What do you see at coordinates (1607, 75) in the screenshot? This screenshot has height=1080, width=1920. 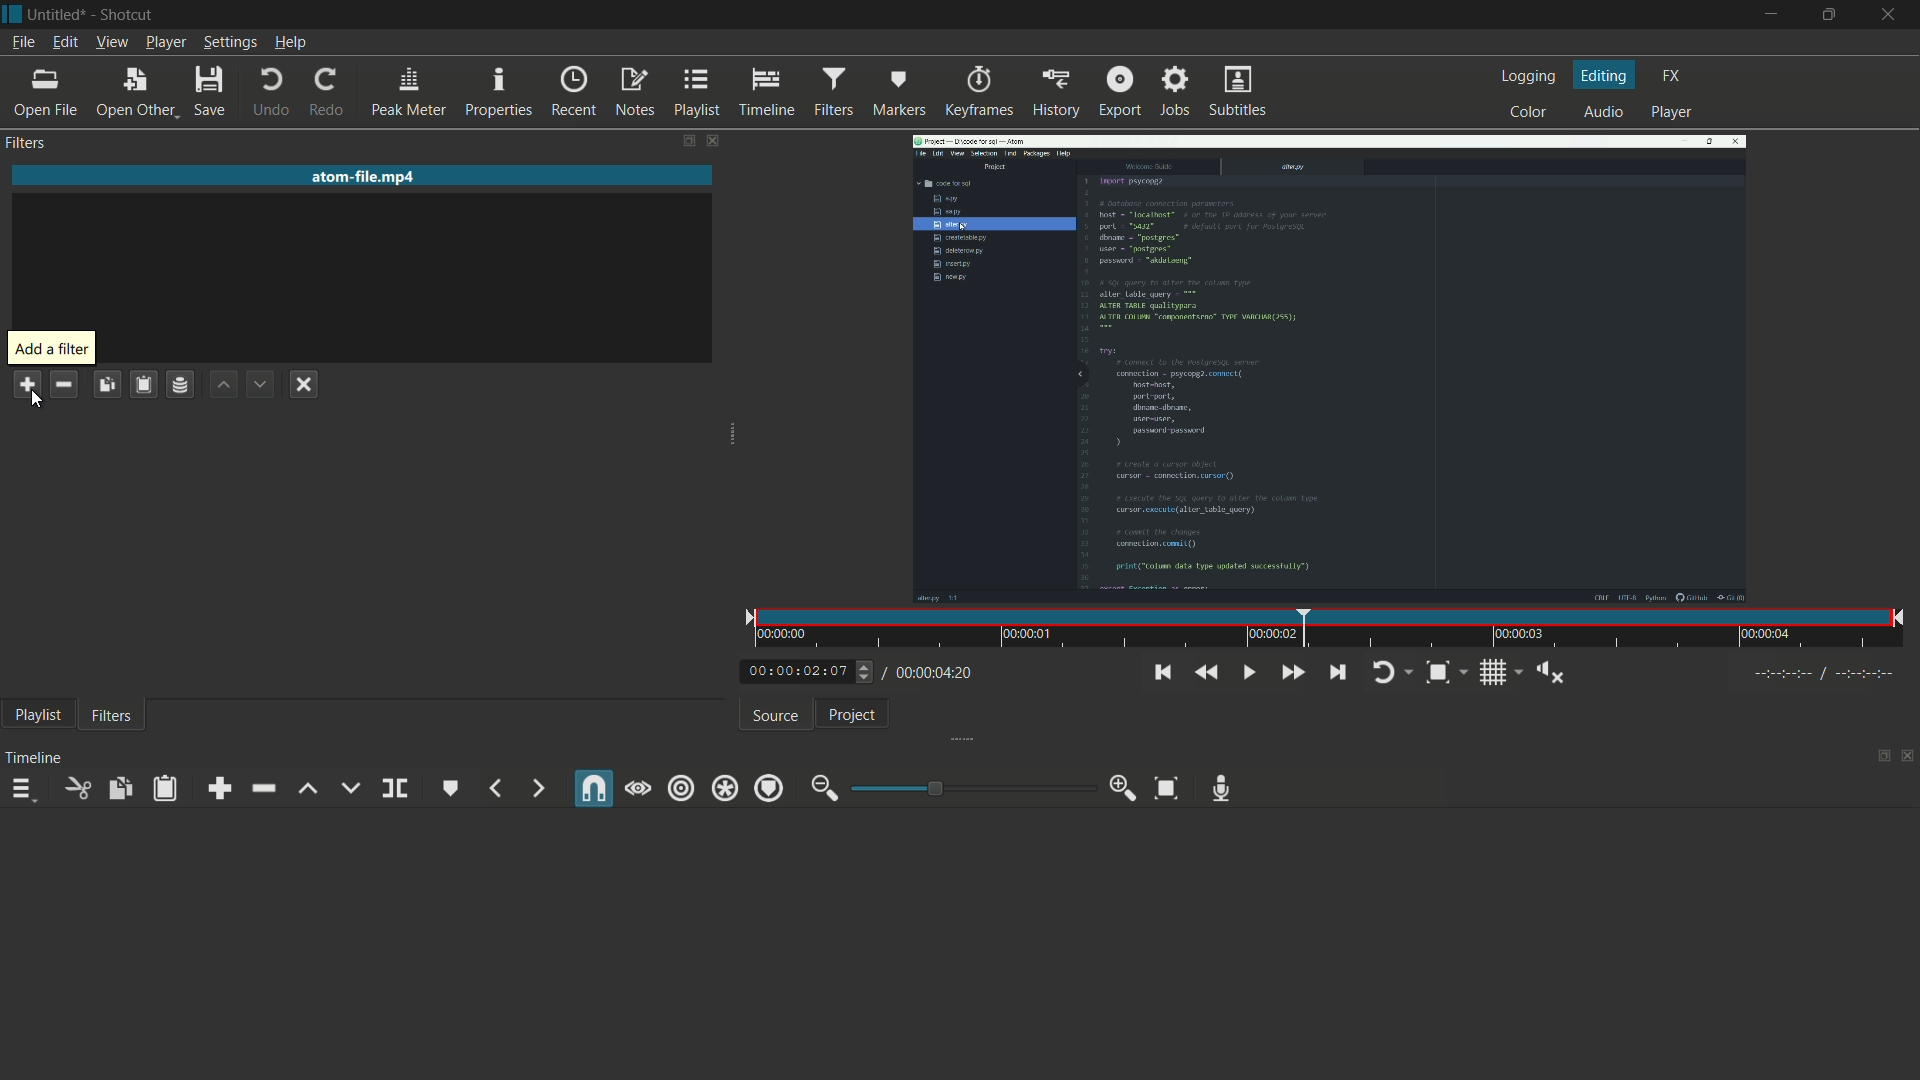 I see `editing` at bounding box center [1607, 75].